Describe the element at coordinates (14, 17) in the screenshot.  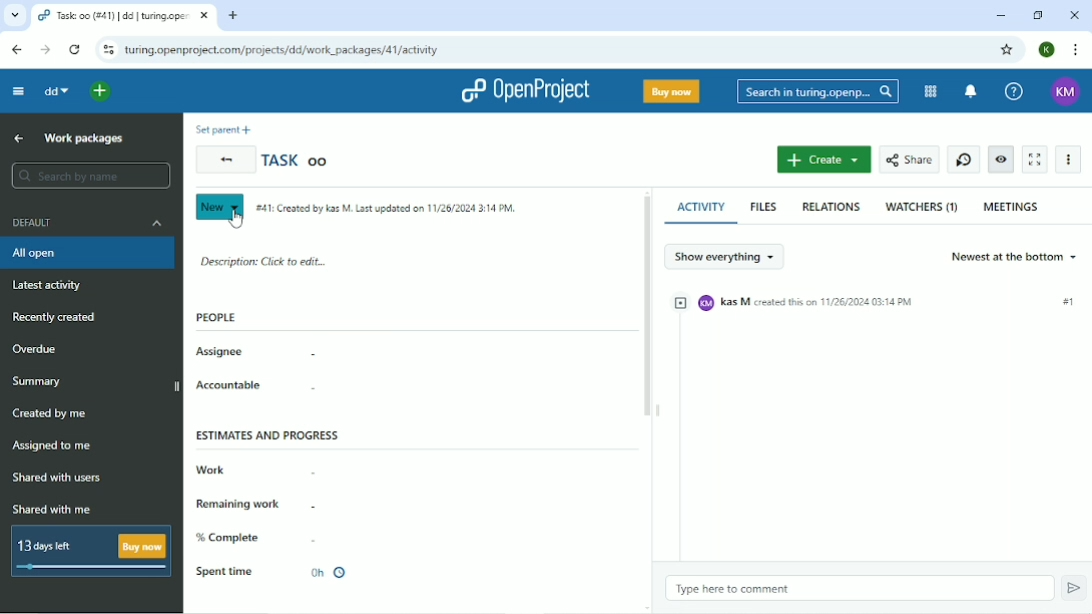
I see `Search tabs` at that location.